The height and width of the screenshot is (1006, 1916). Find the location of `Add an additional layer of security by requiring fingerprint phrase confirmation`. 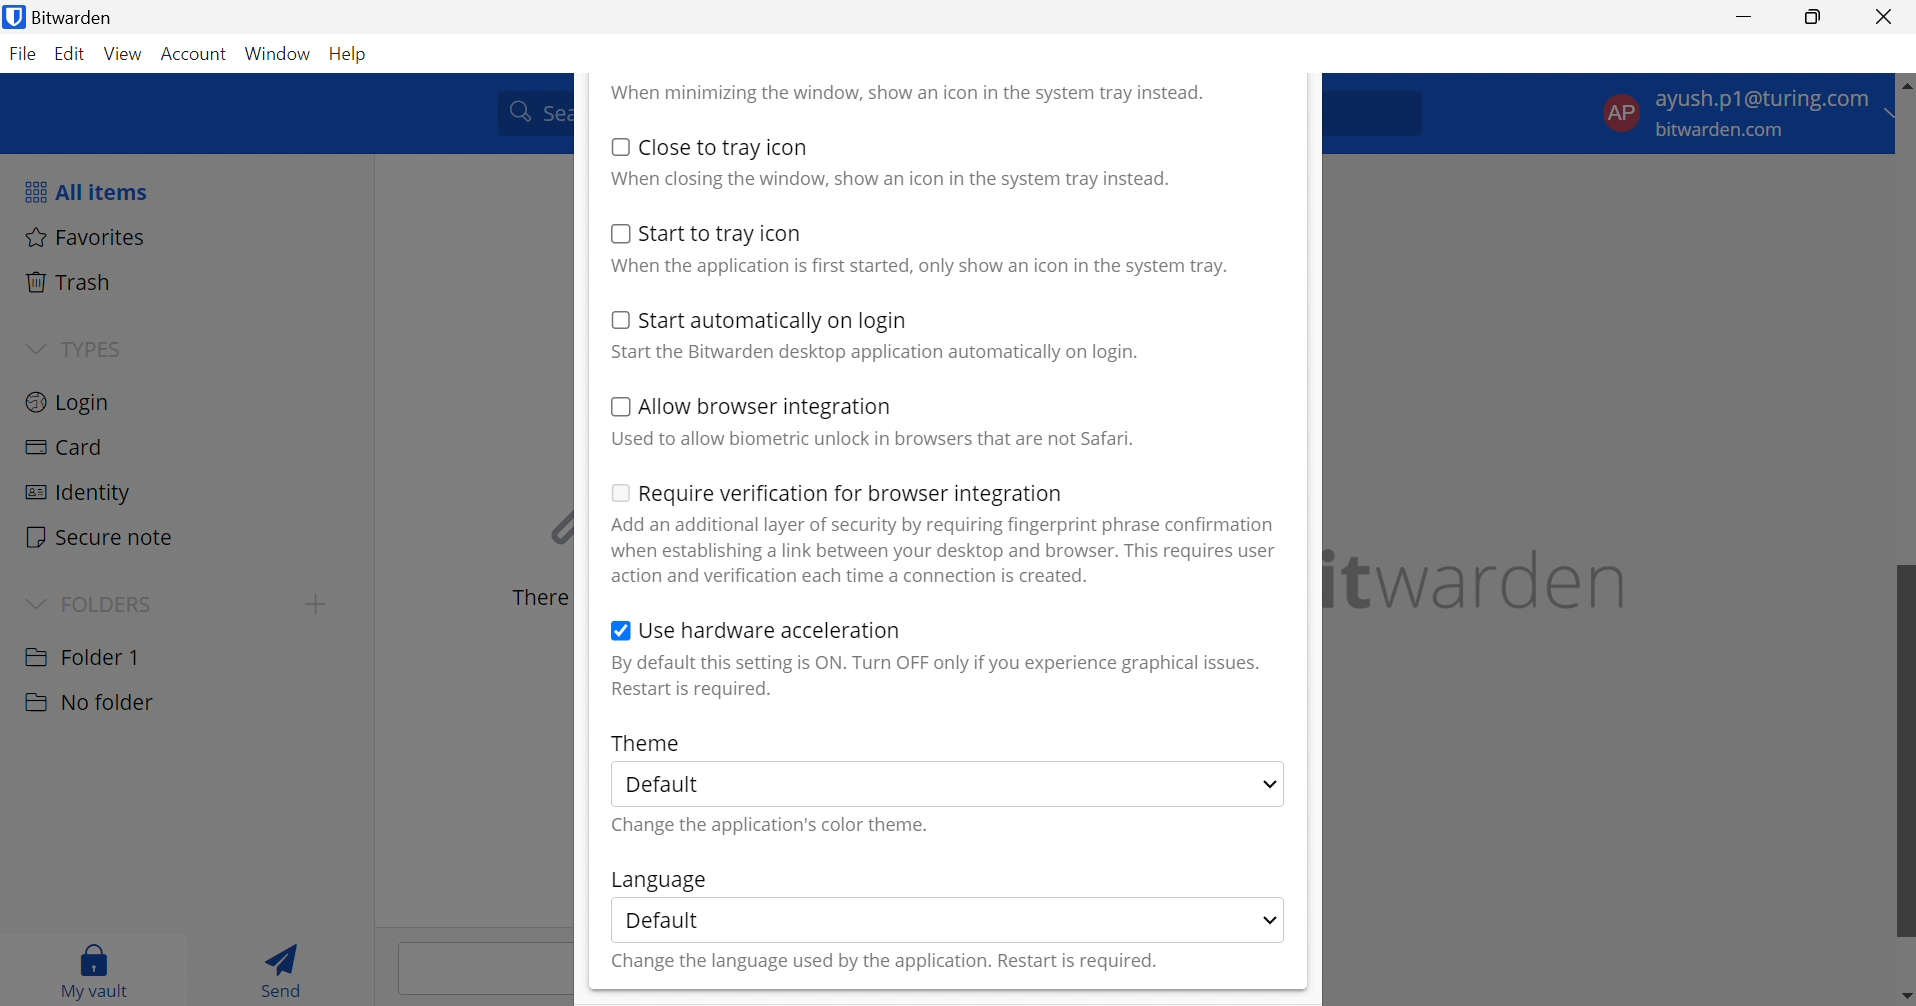

Add an additional layer of security by requiring fingerprint phrase confirmation is located at coordinates (947, 525).